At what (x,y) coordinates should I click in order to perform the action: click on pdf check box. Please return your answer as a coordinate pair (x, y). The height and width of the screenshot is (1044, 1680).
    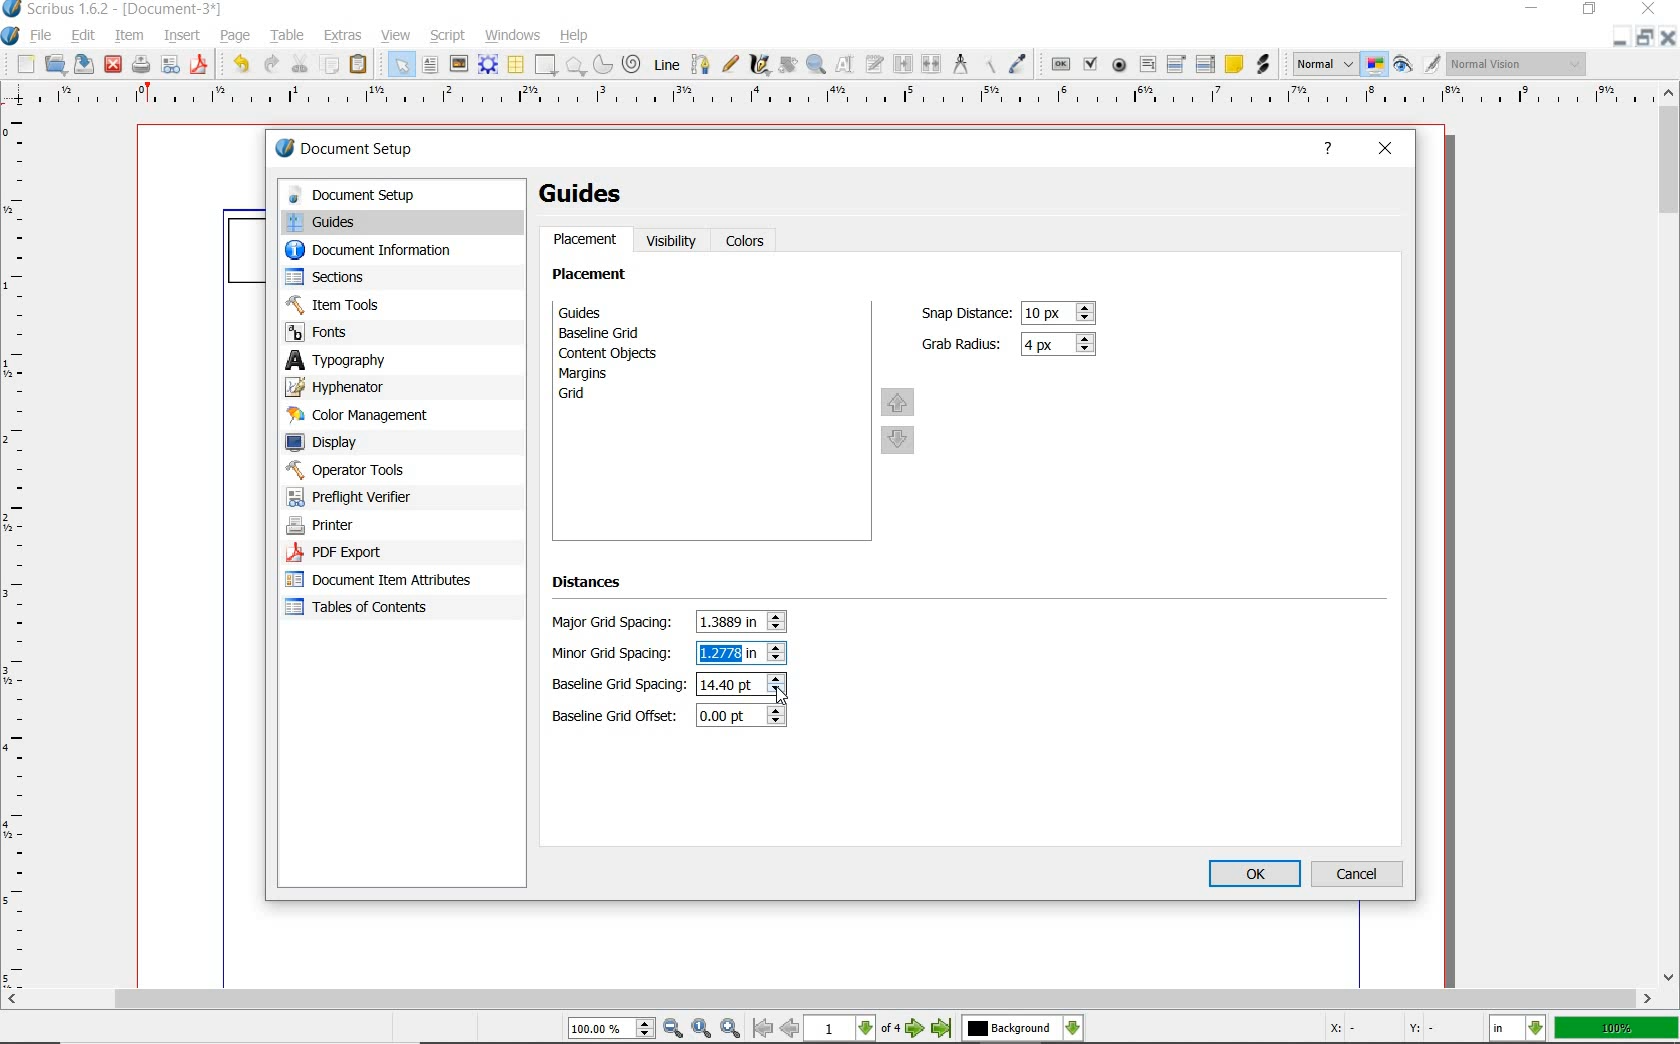
    Looking at the image, I should click on (1089, 62).